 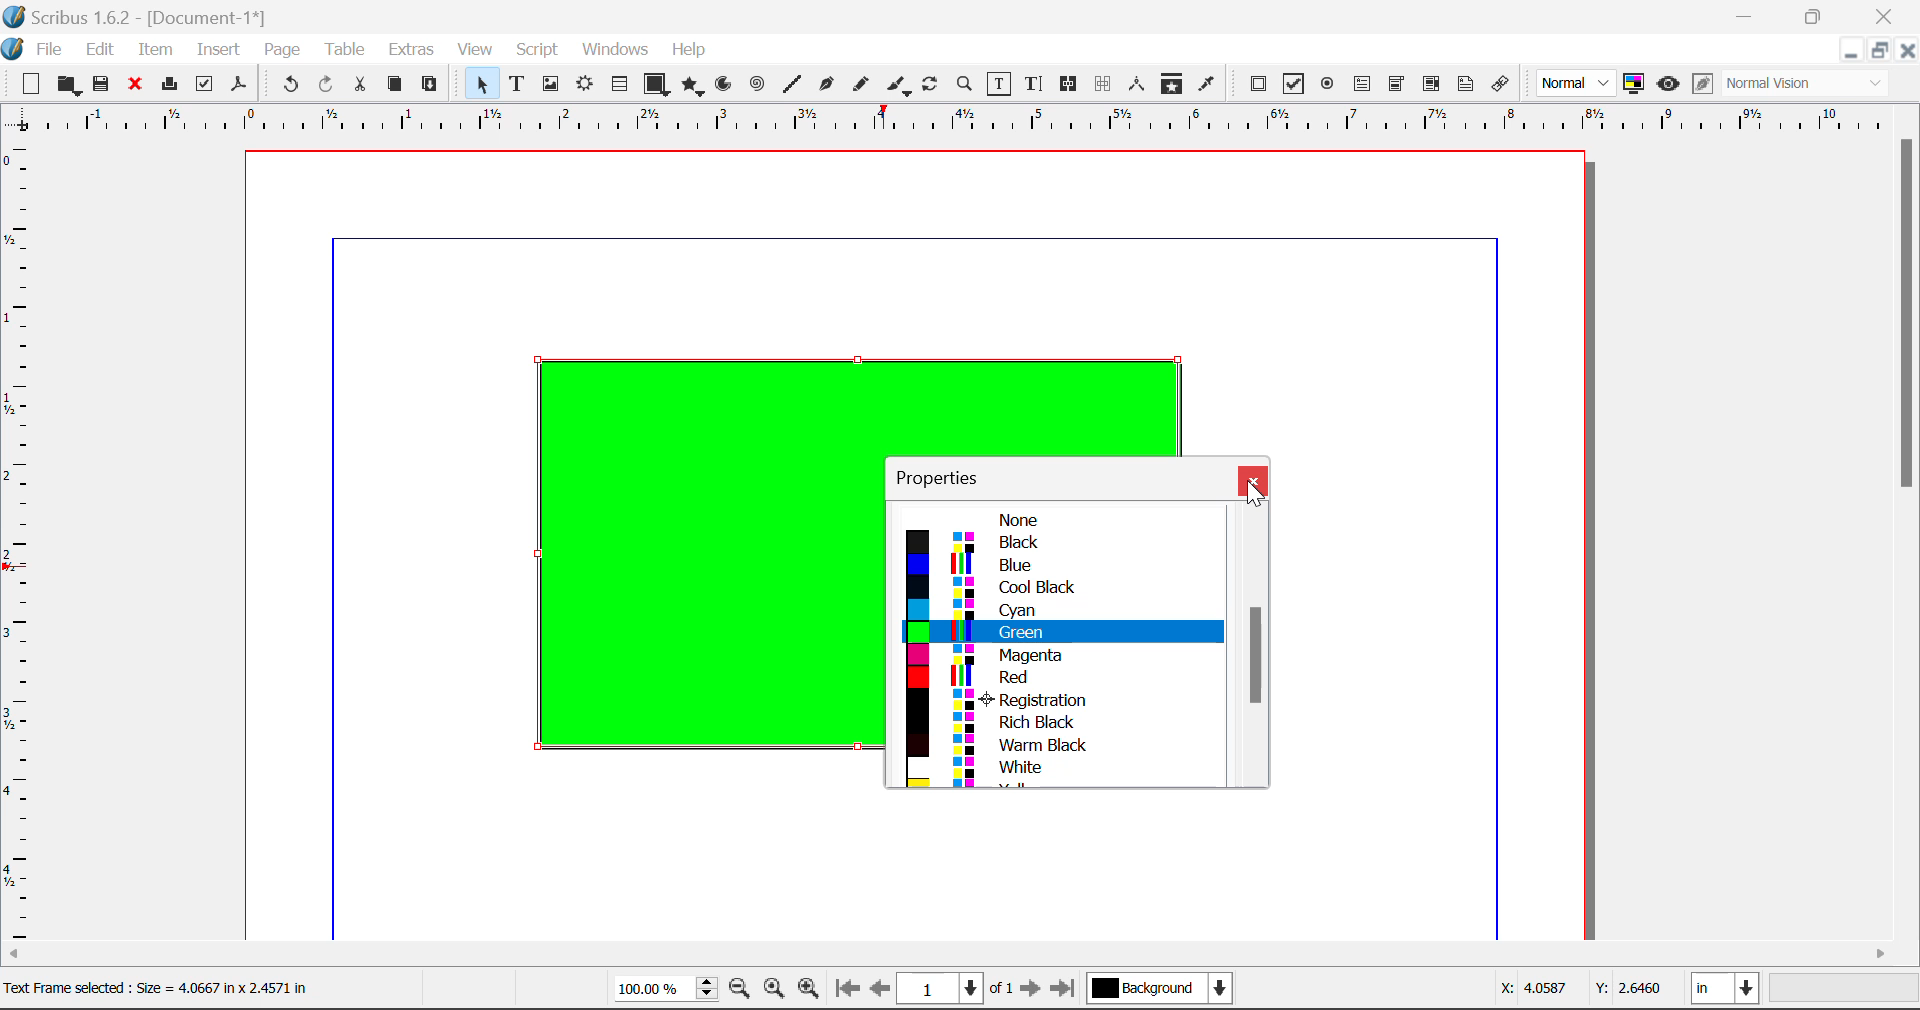 What do you see at coordinates (1069, 84) in the screenshot?
I see `Link Frames` at bounding box center [1069, 84].